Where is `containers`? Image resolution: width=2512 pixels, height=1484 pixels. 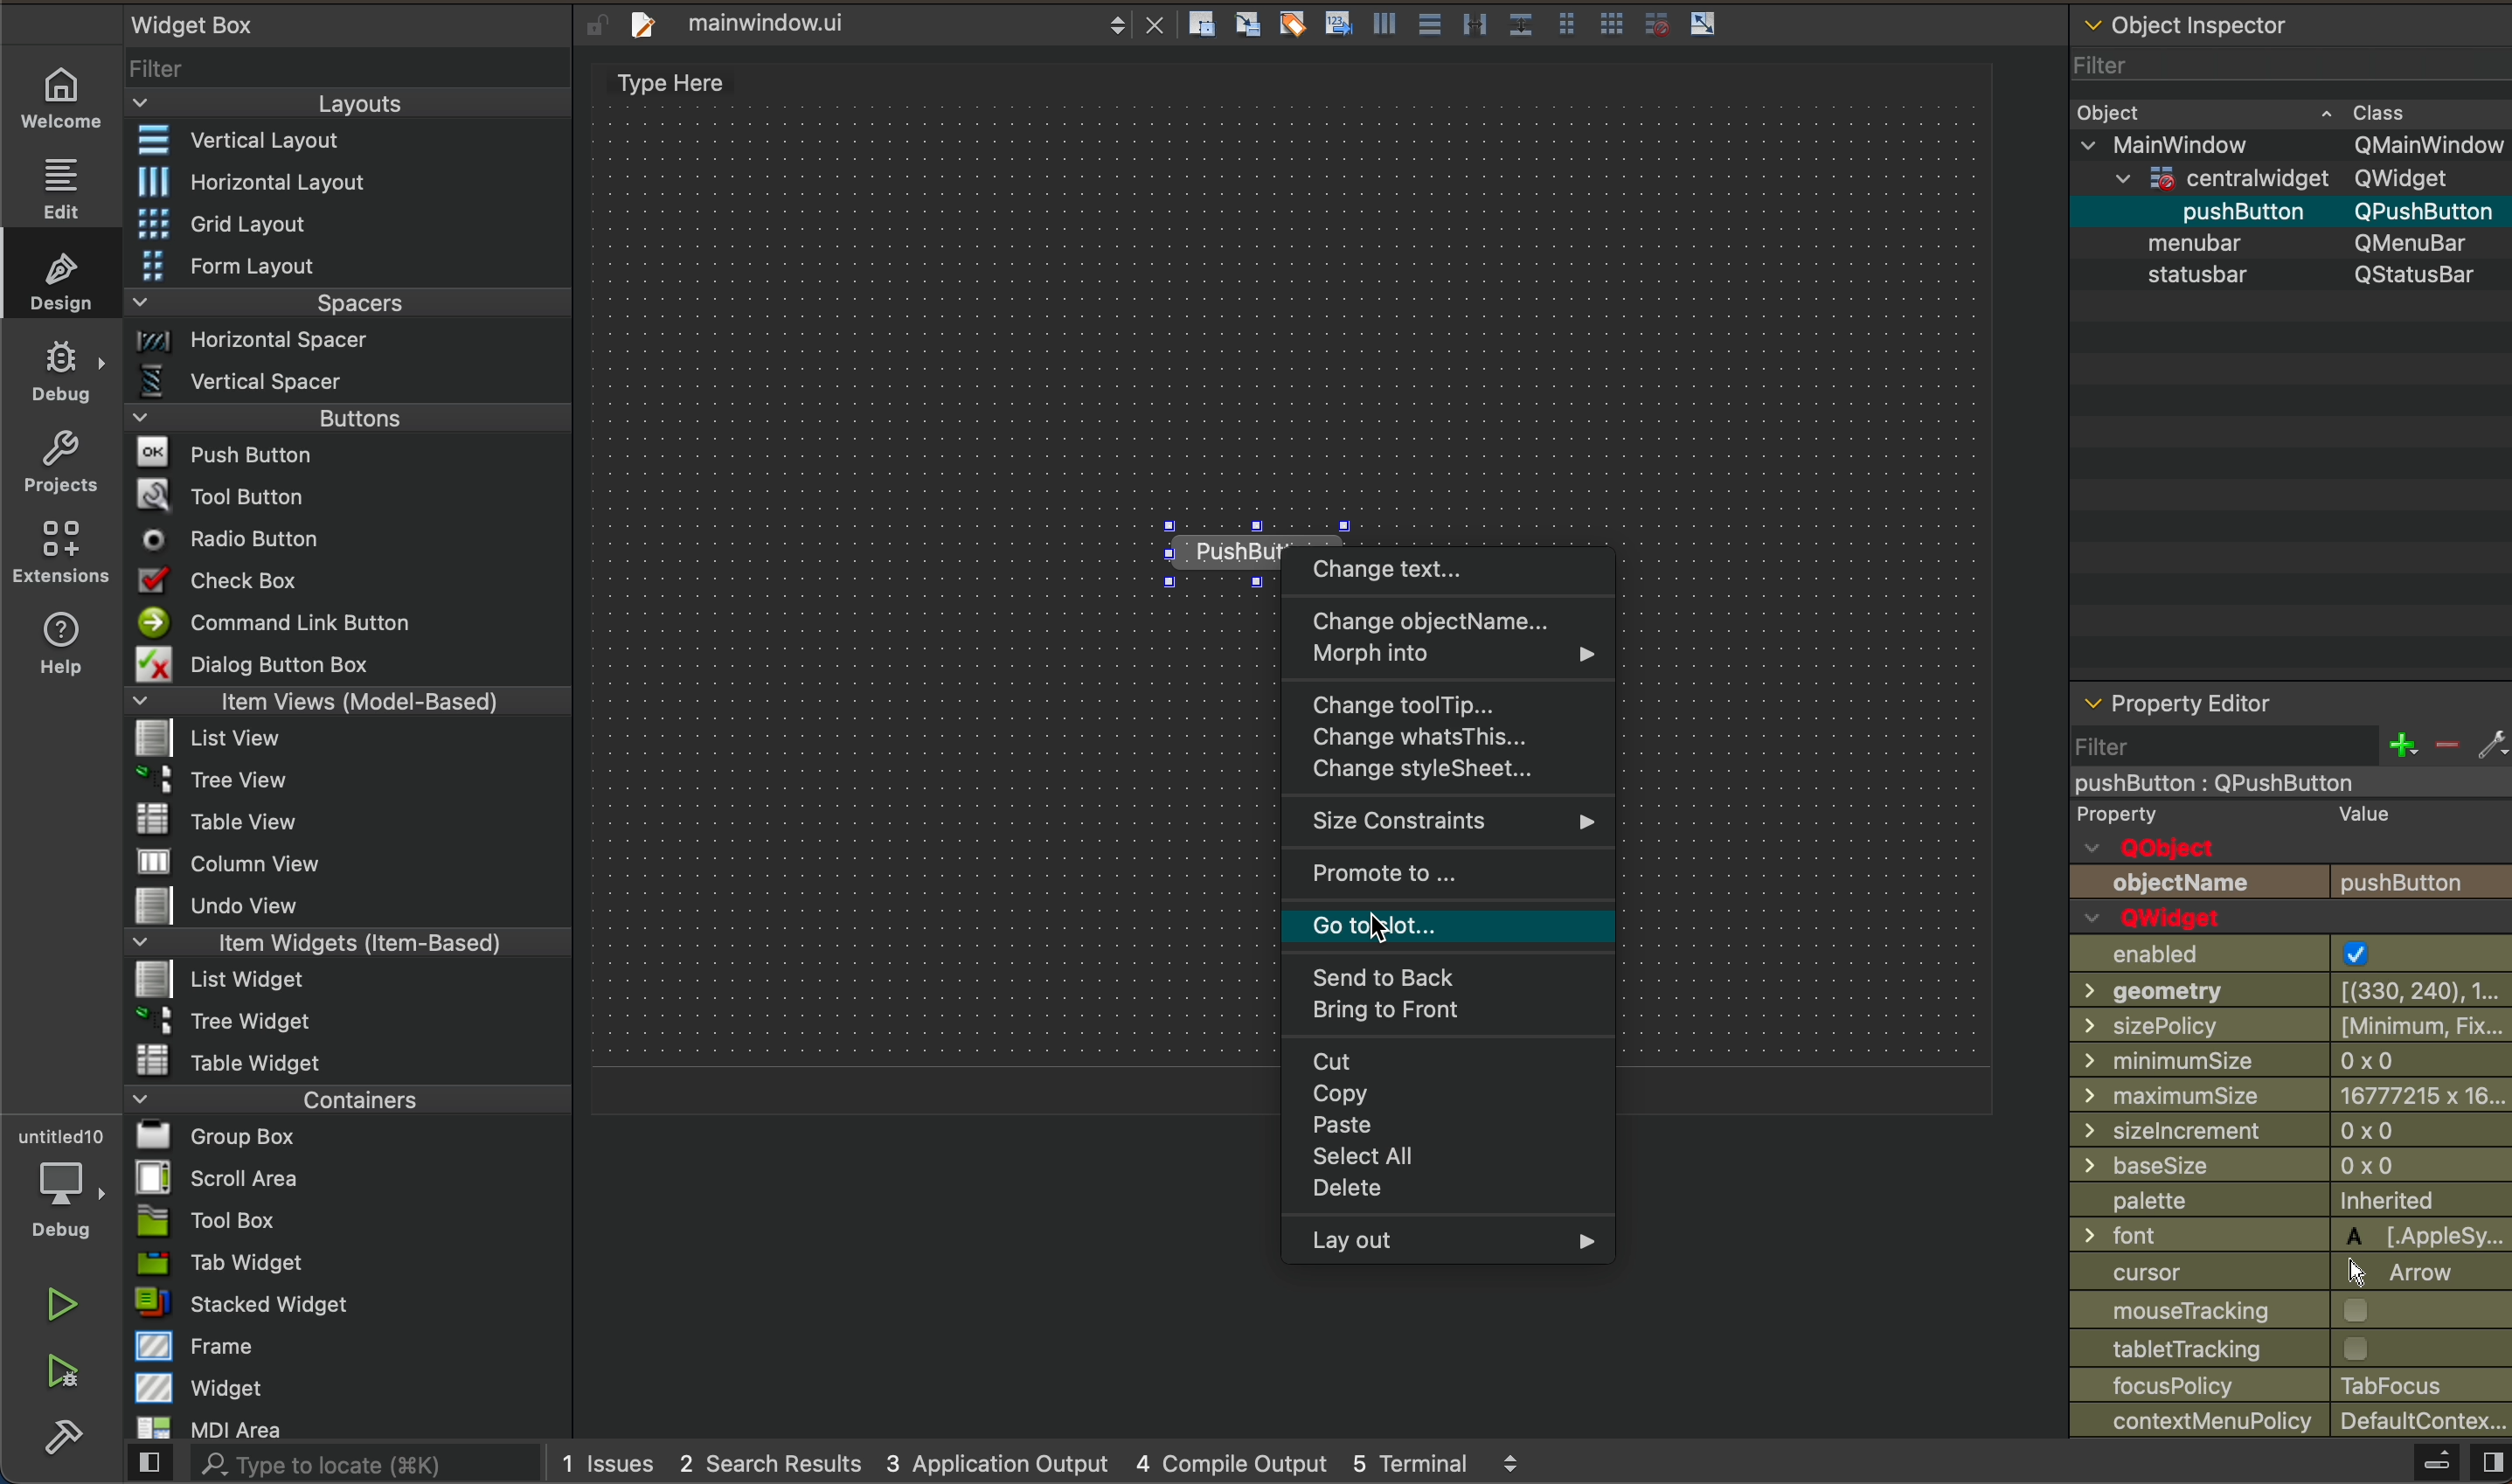 containers is located at coordinates (343, 1102).